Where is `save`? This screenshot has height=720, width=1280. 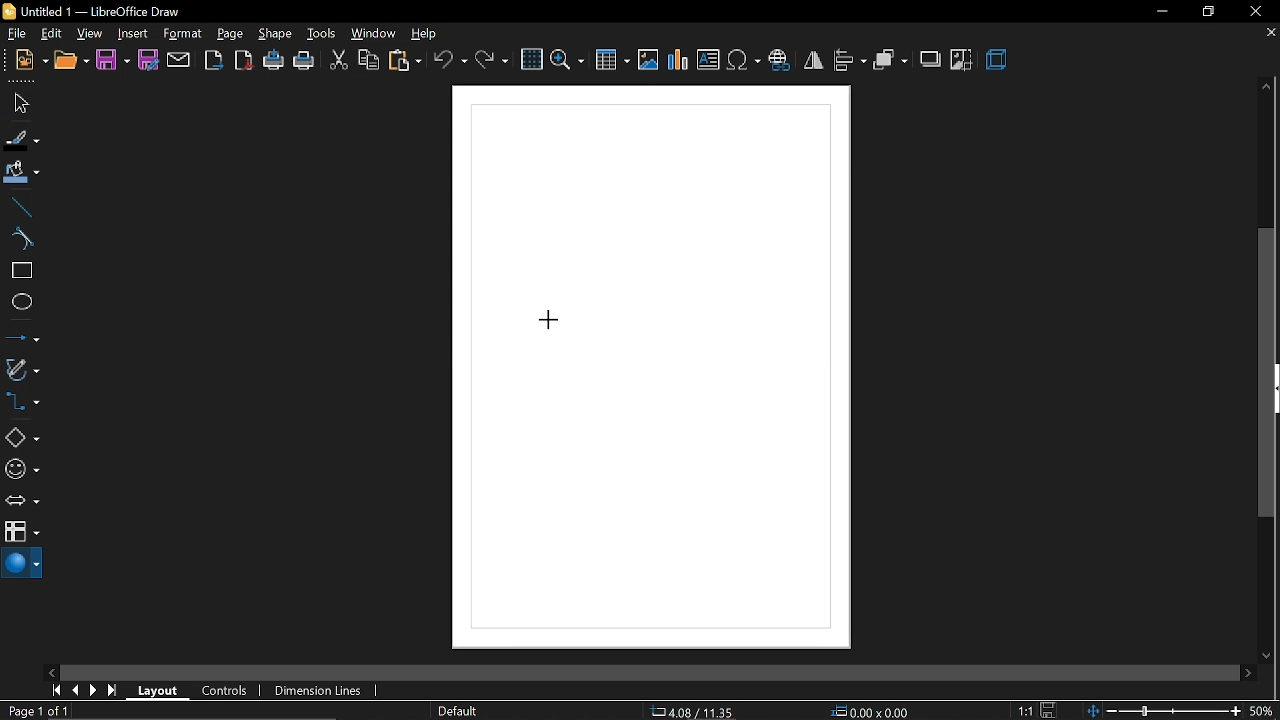 save is located at coordinates (113, 61).